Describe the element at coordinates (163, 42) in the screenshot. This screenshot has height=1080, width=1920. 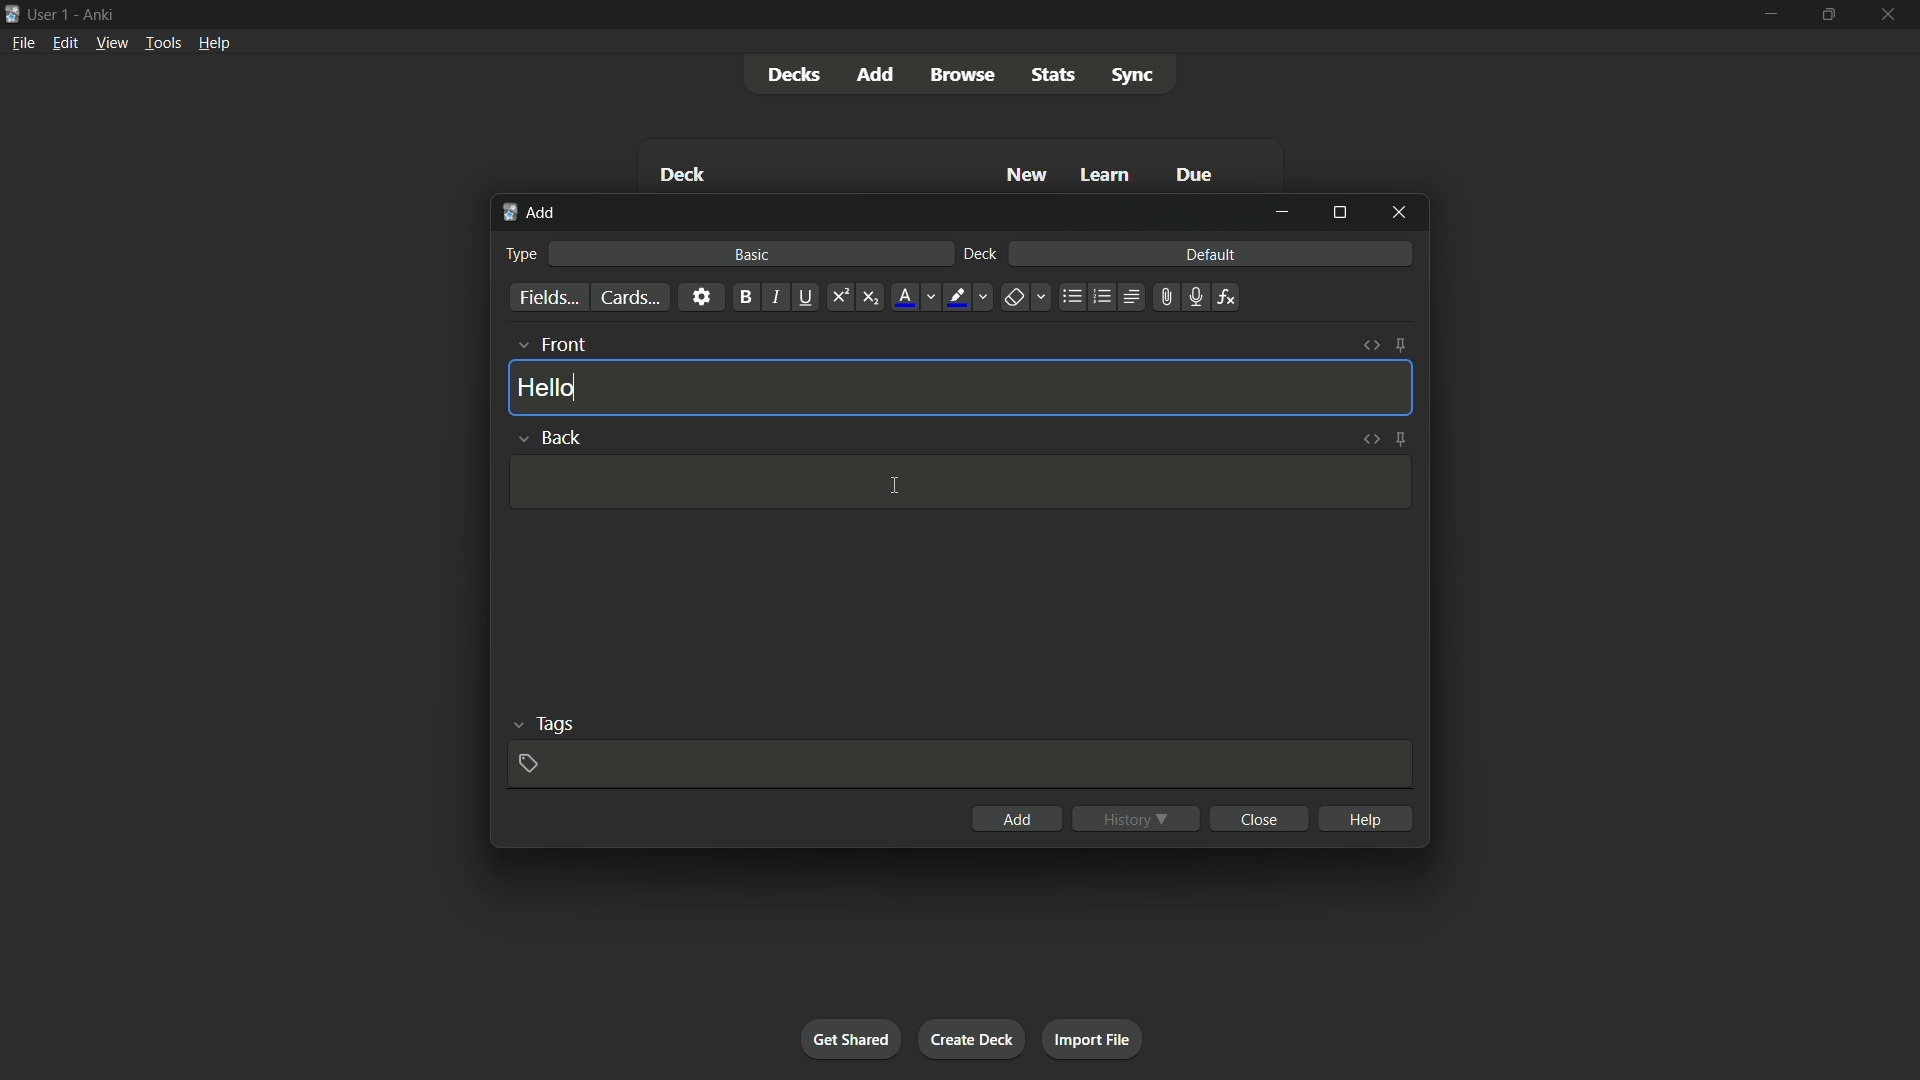
I see `tools menu` at that location.